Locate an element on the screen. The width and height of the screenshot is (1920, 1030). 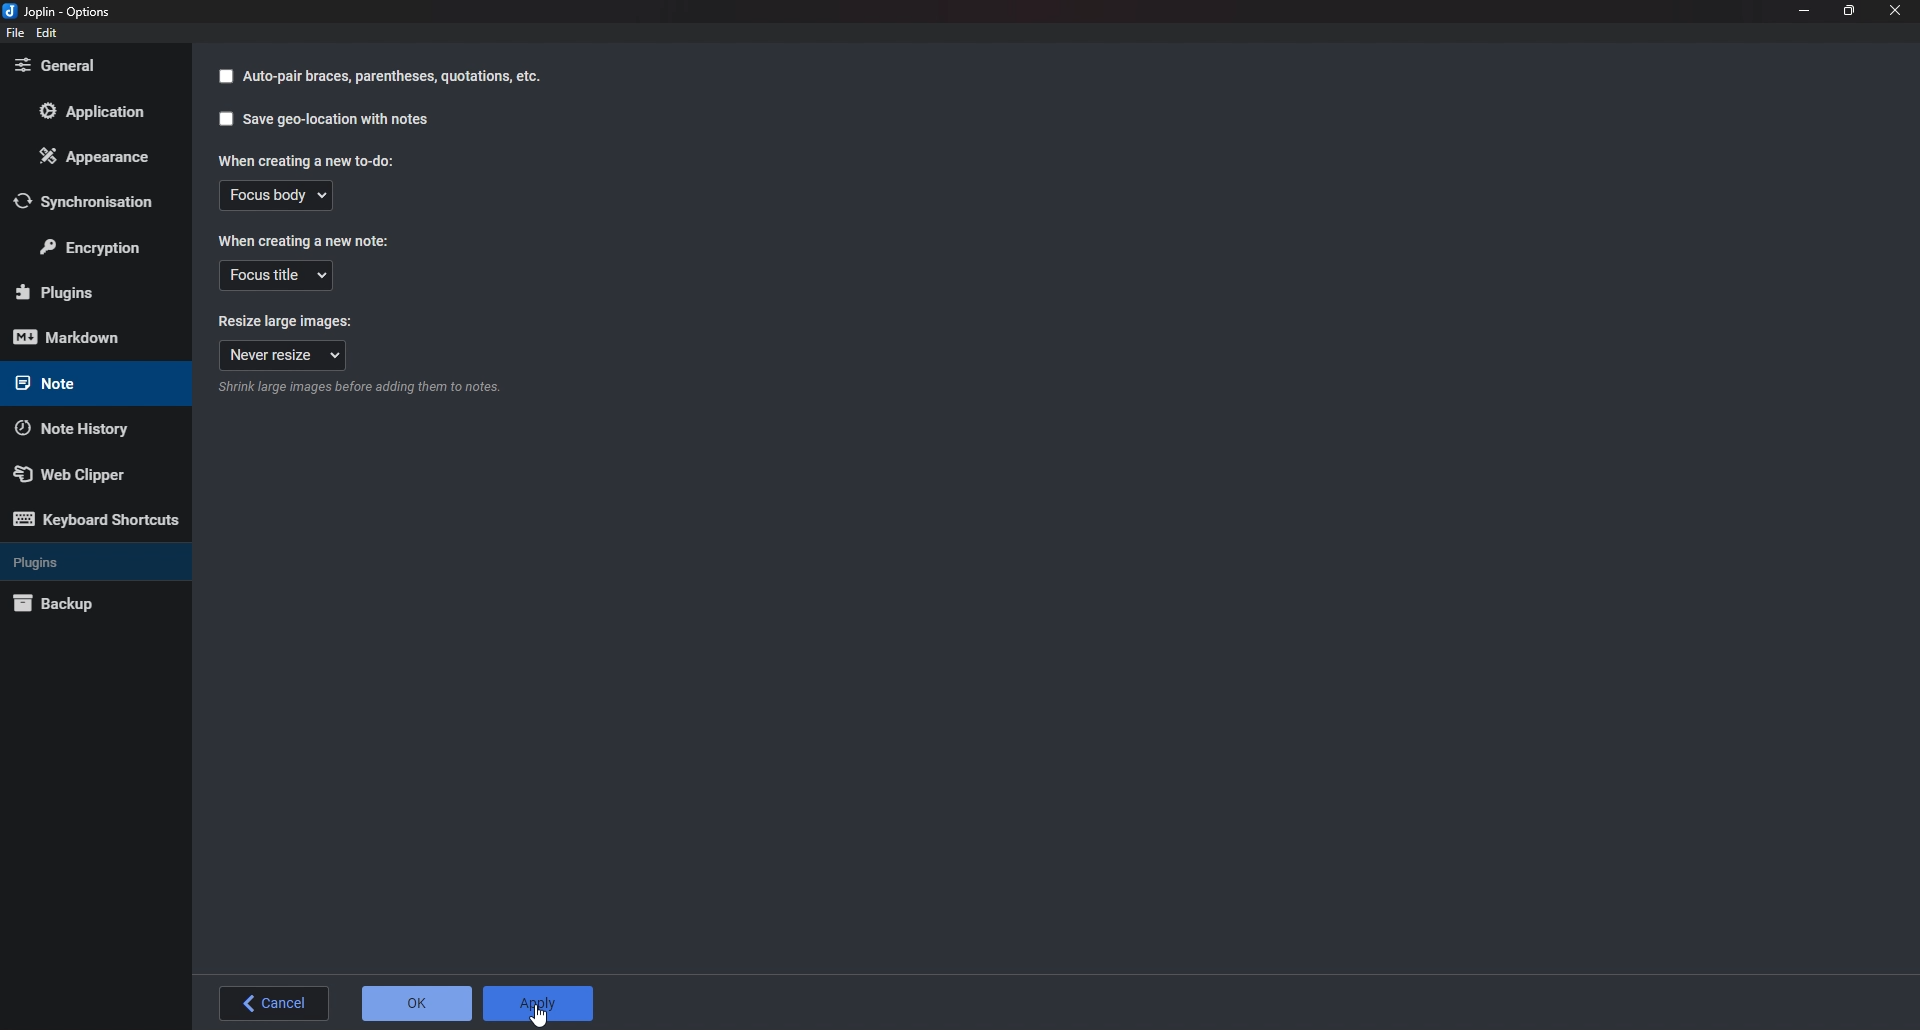
eDIT is located at coordinates (46, 32).